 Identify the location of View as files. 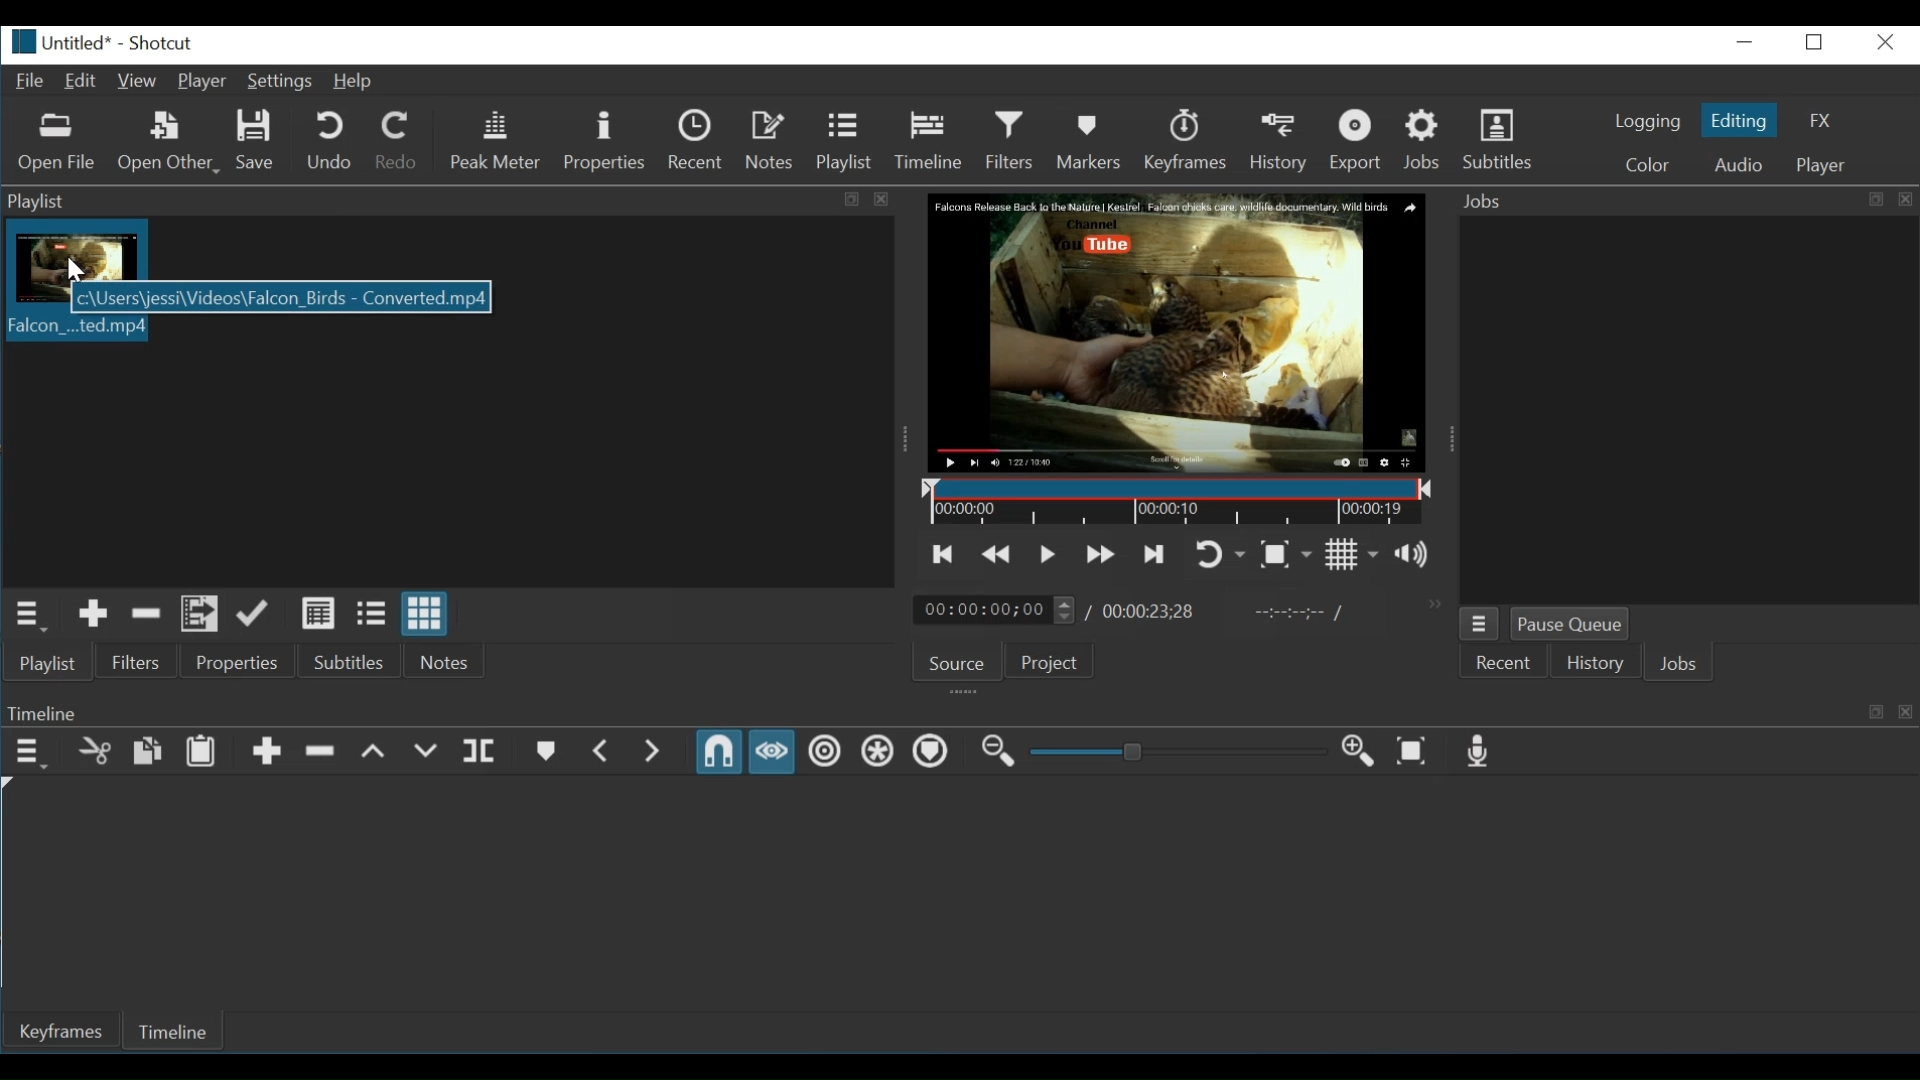
(370, 615).